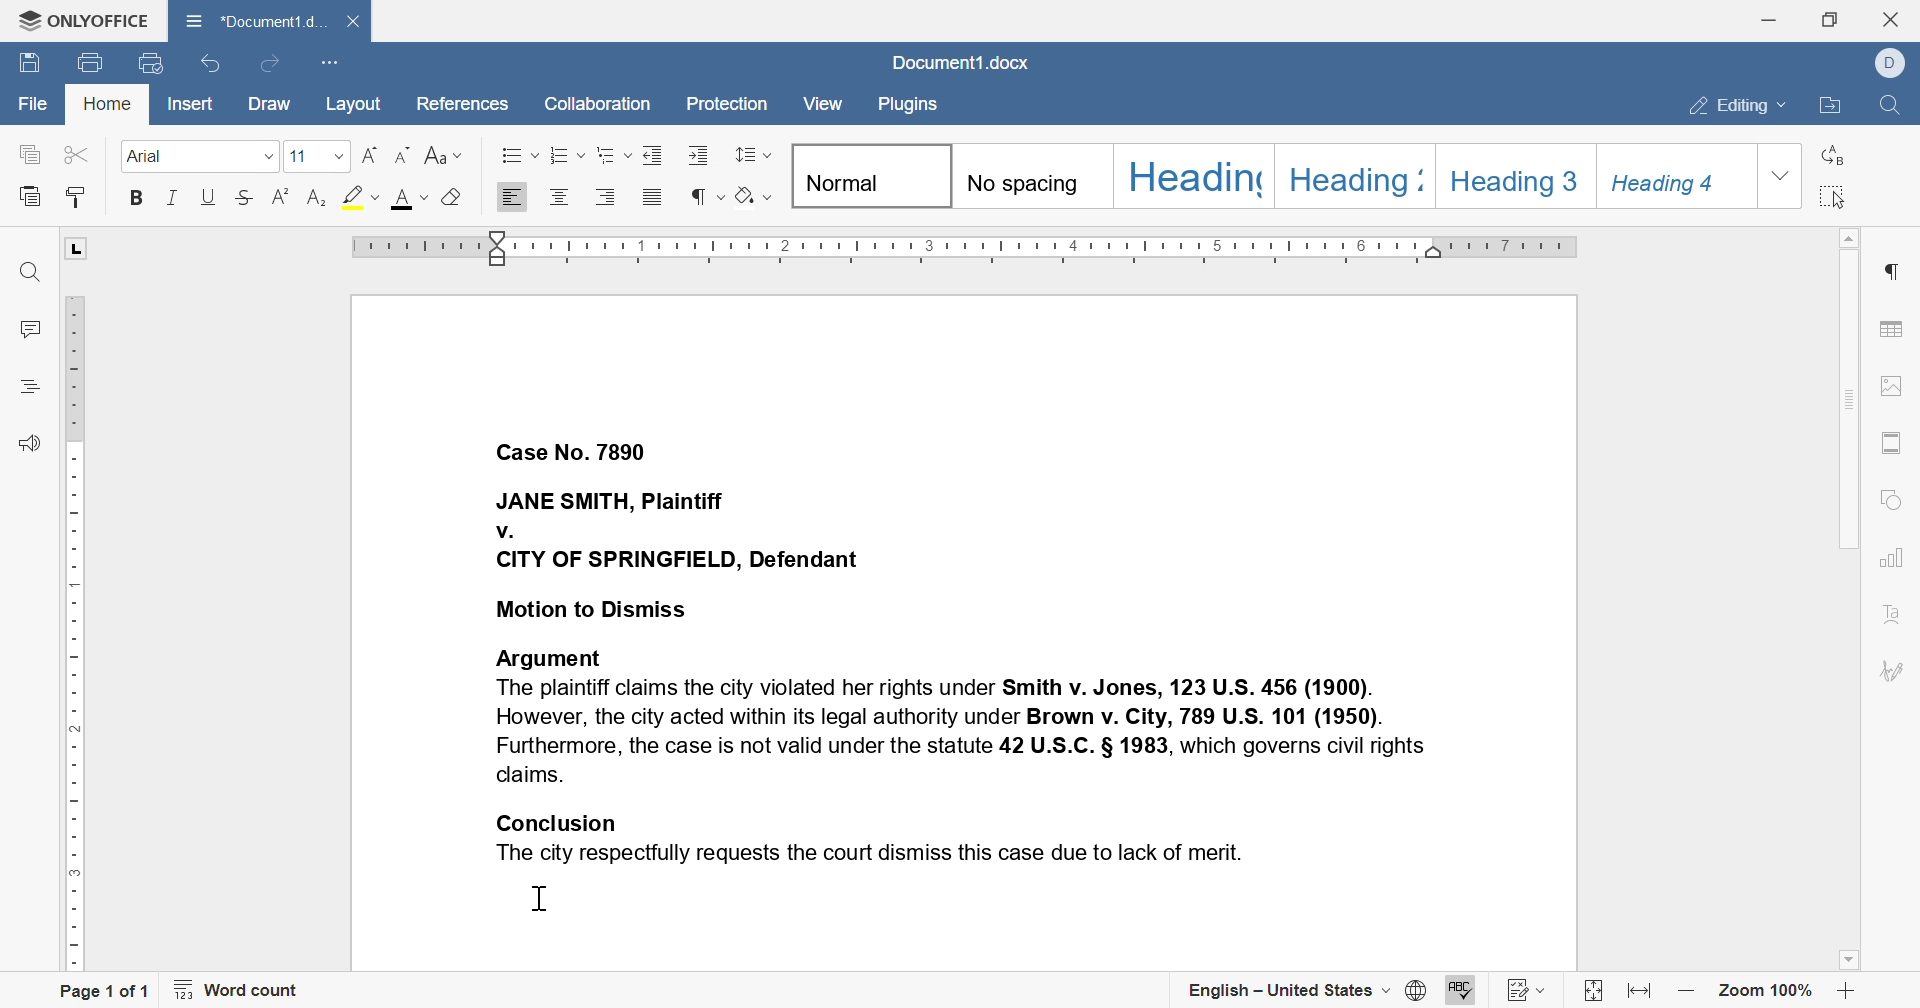  What do you see at coordinates (201, 157) in the screenshot?
I see `font` at bounding box center [201, 157].